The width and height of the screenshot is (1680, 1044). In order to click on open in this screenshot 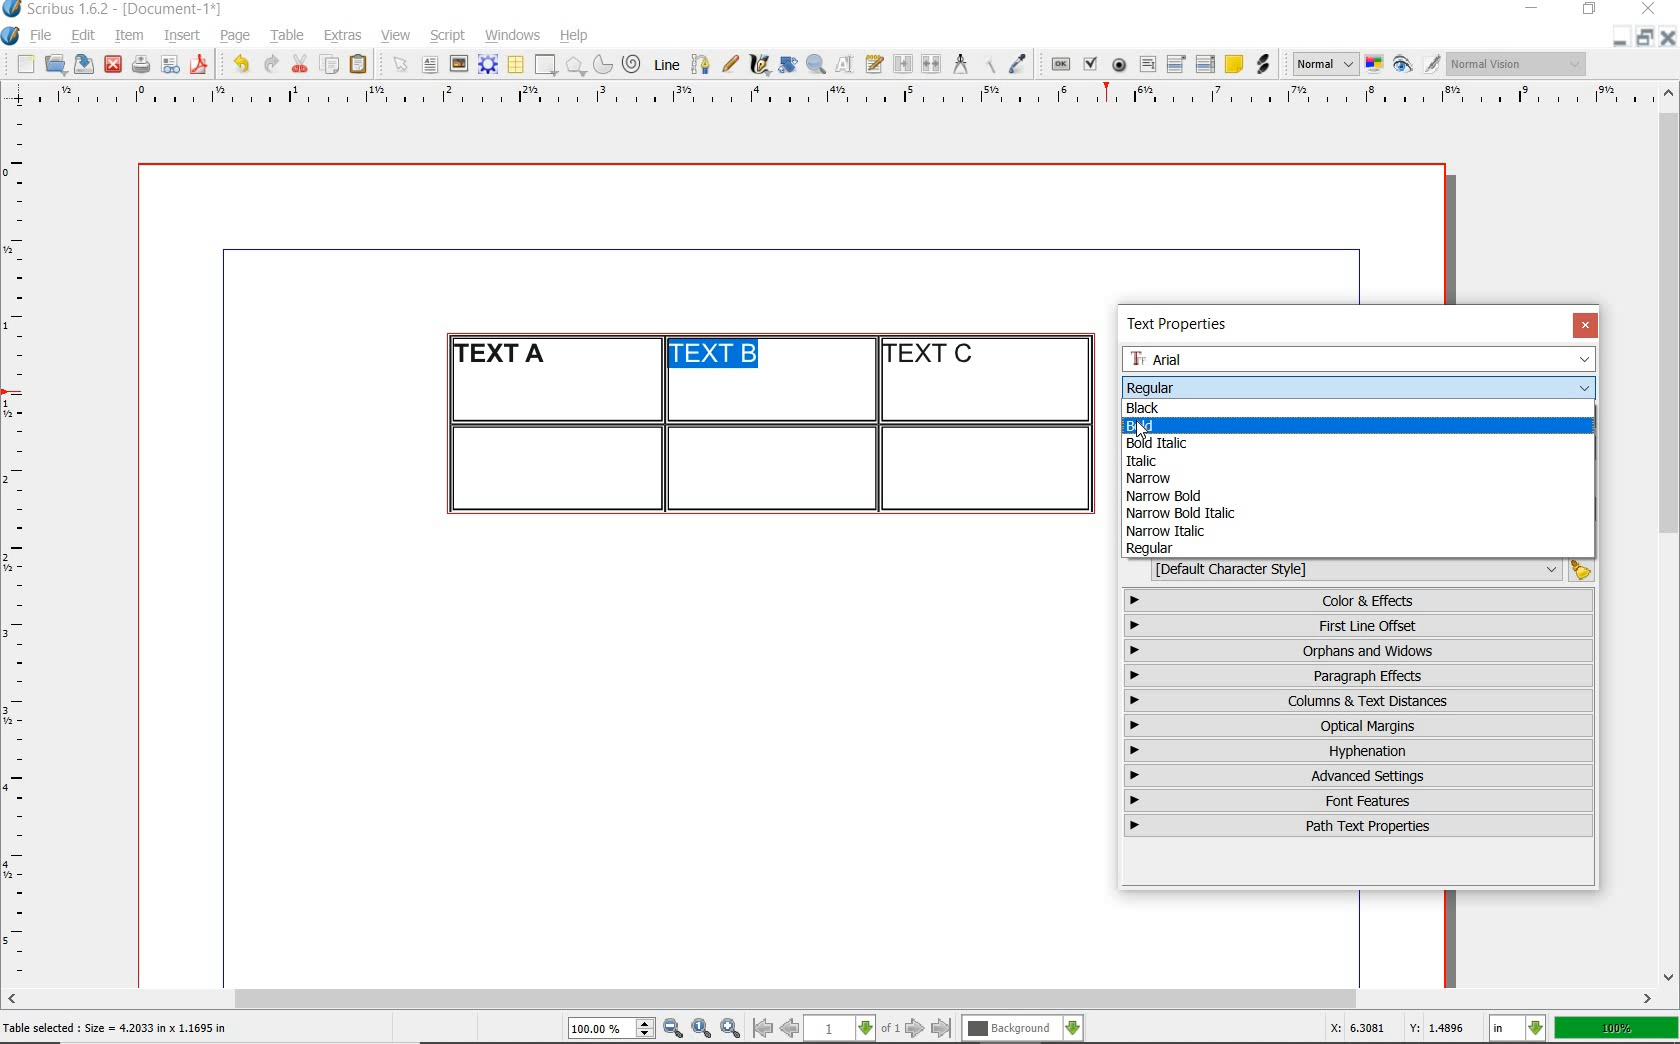, I will do `click(54, 63)`.